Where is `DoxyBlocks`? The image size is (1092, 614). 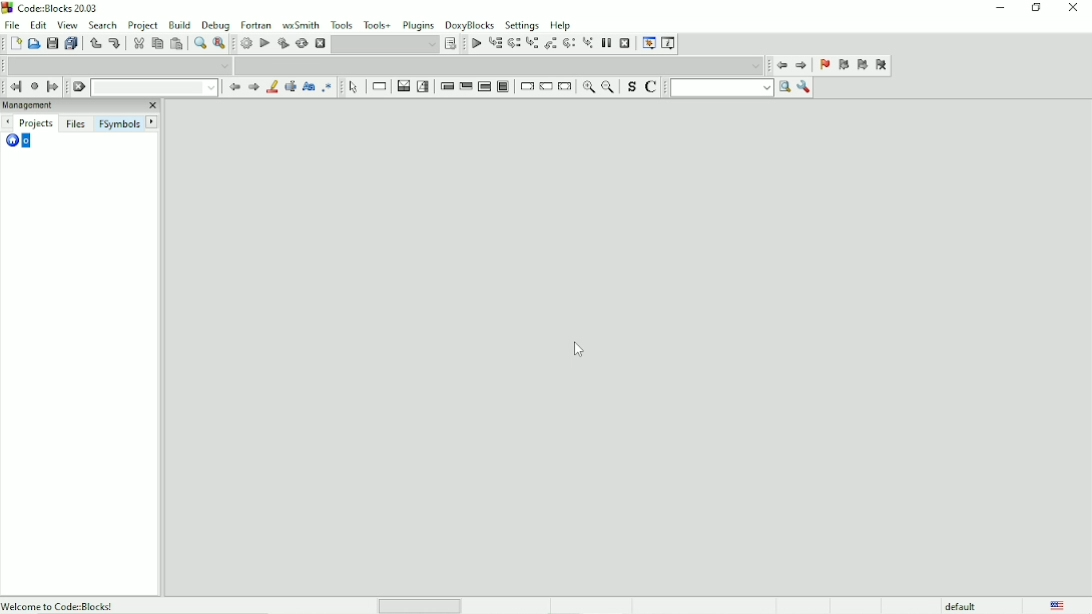
DoxyBlocks is located at coordinates (470, 23).